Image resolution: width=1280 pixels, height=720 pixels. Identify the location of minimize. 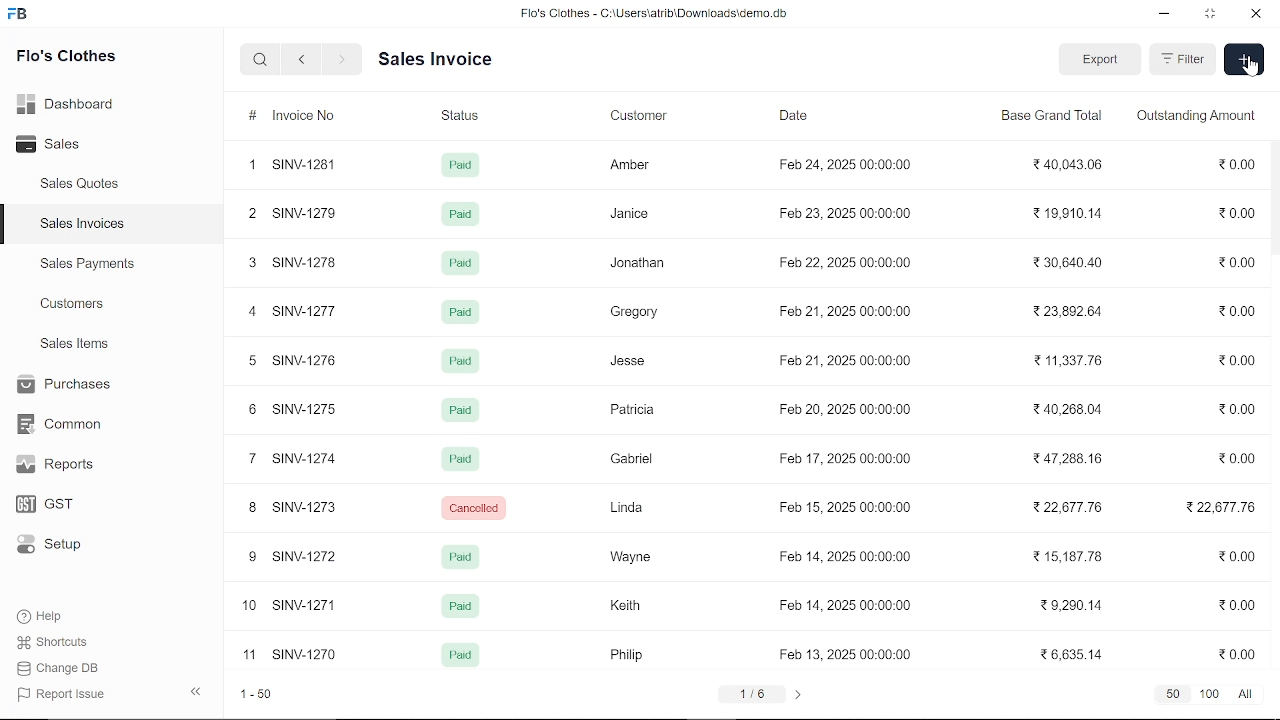
(1165, 16).